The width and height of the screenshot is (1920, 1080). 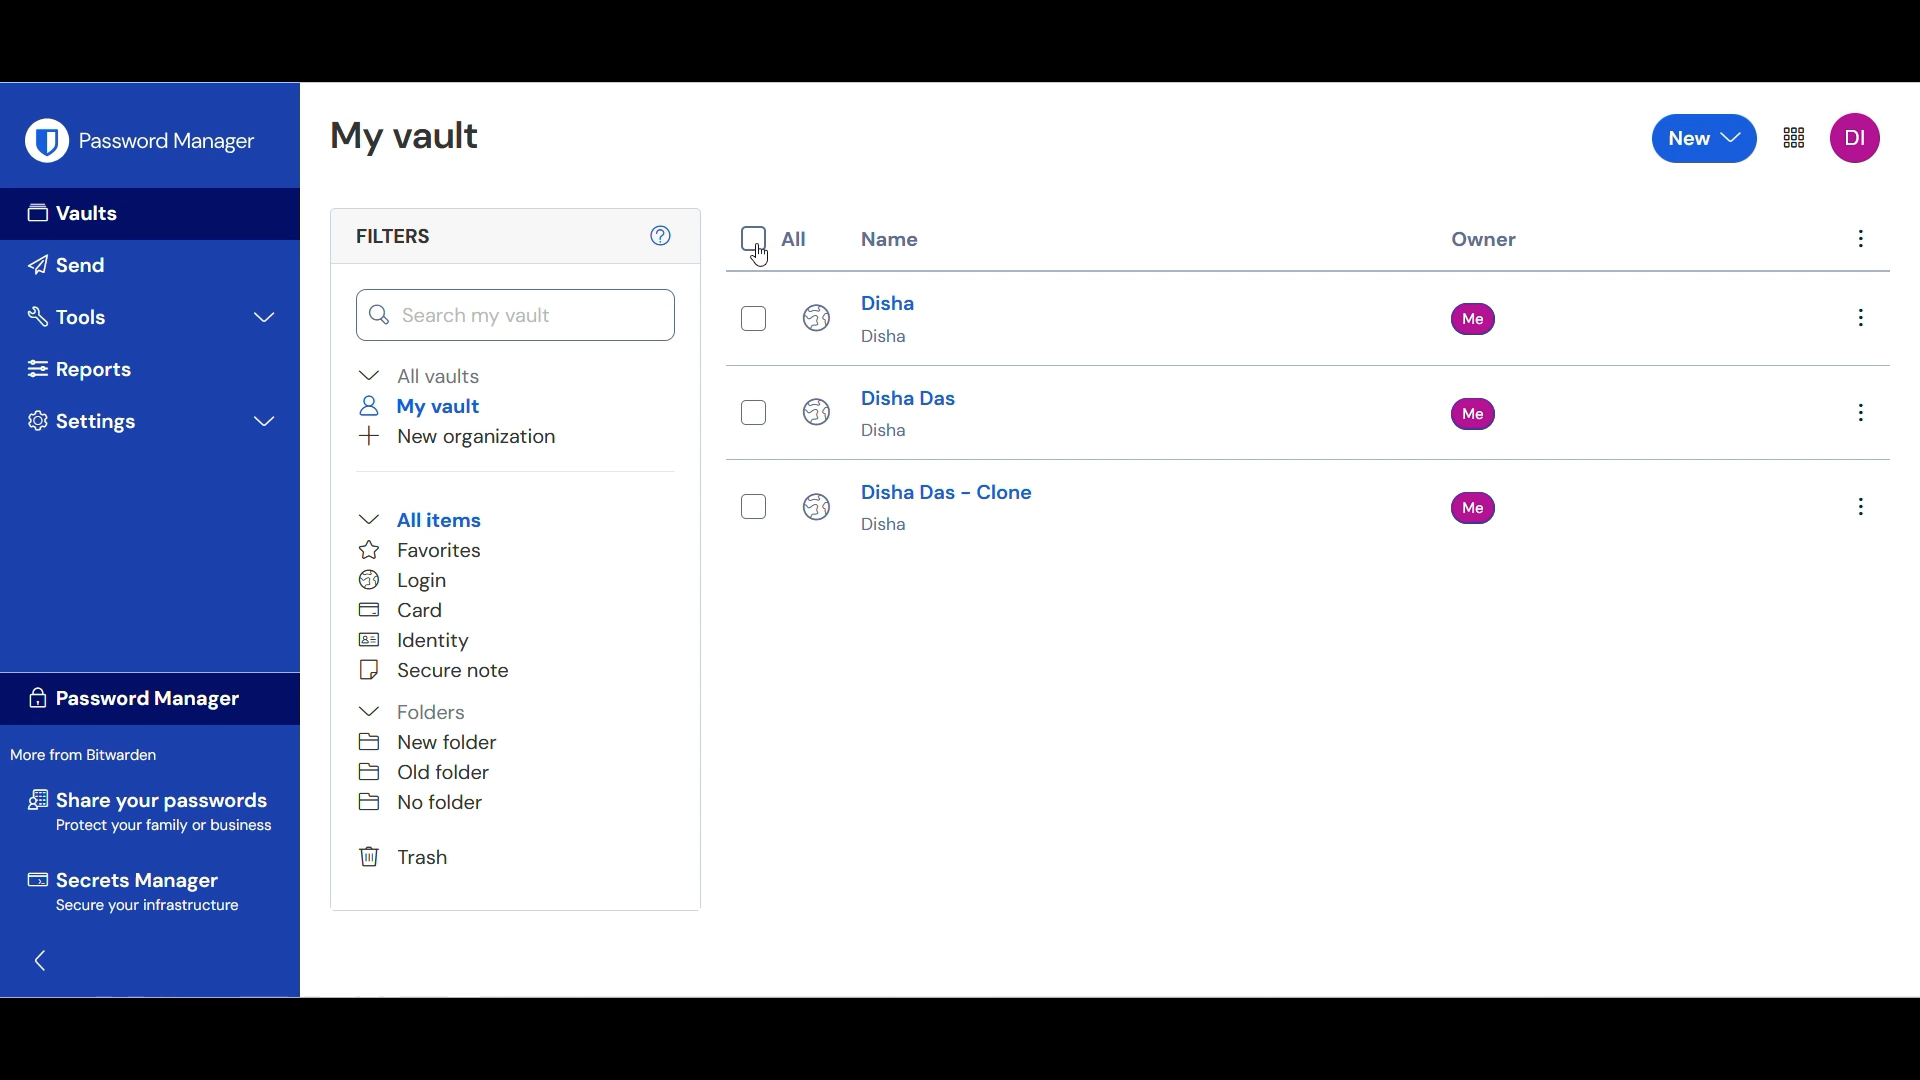 I want to click on Disha Das     Disha, so click(x=880, y=414).